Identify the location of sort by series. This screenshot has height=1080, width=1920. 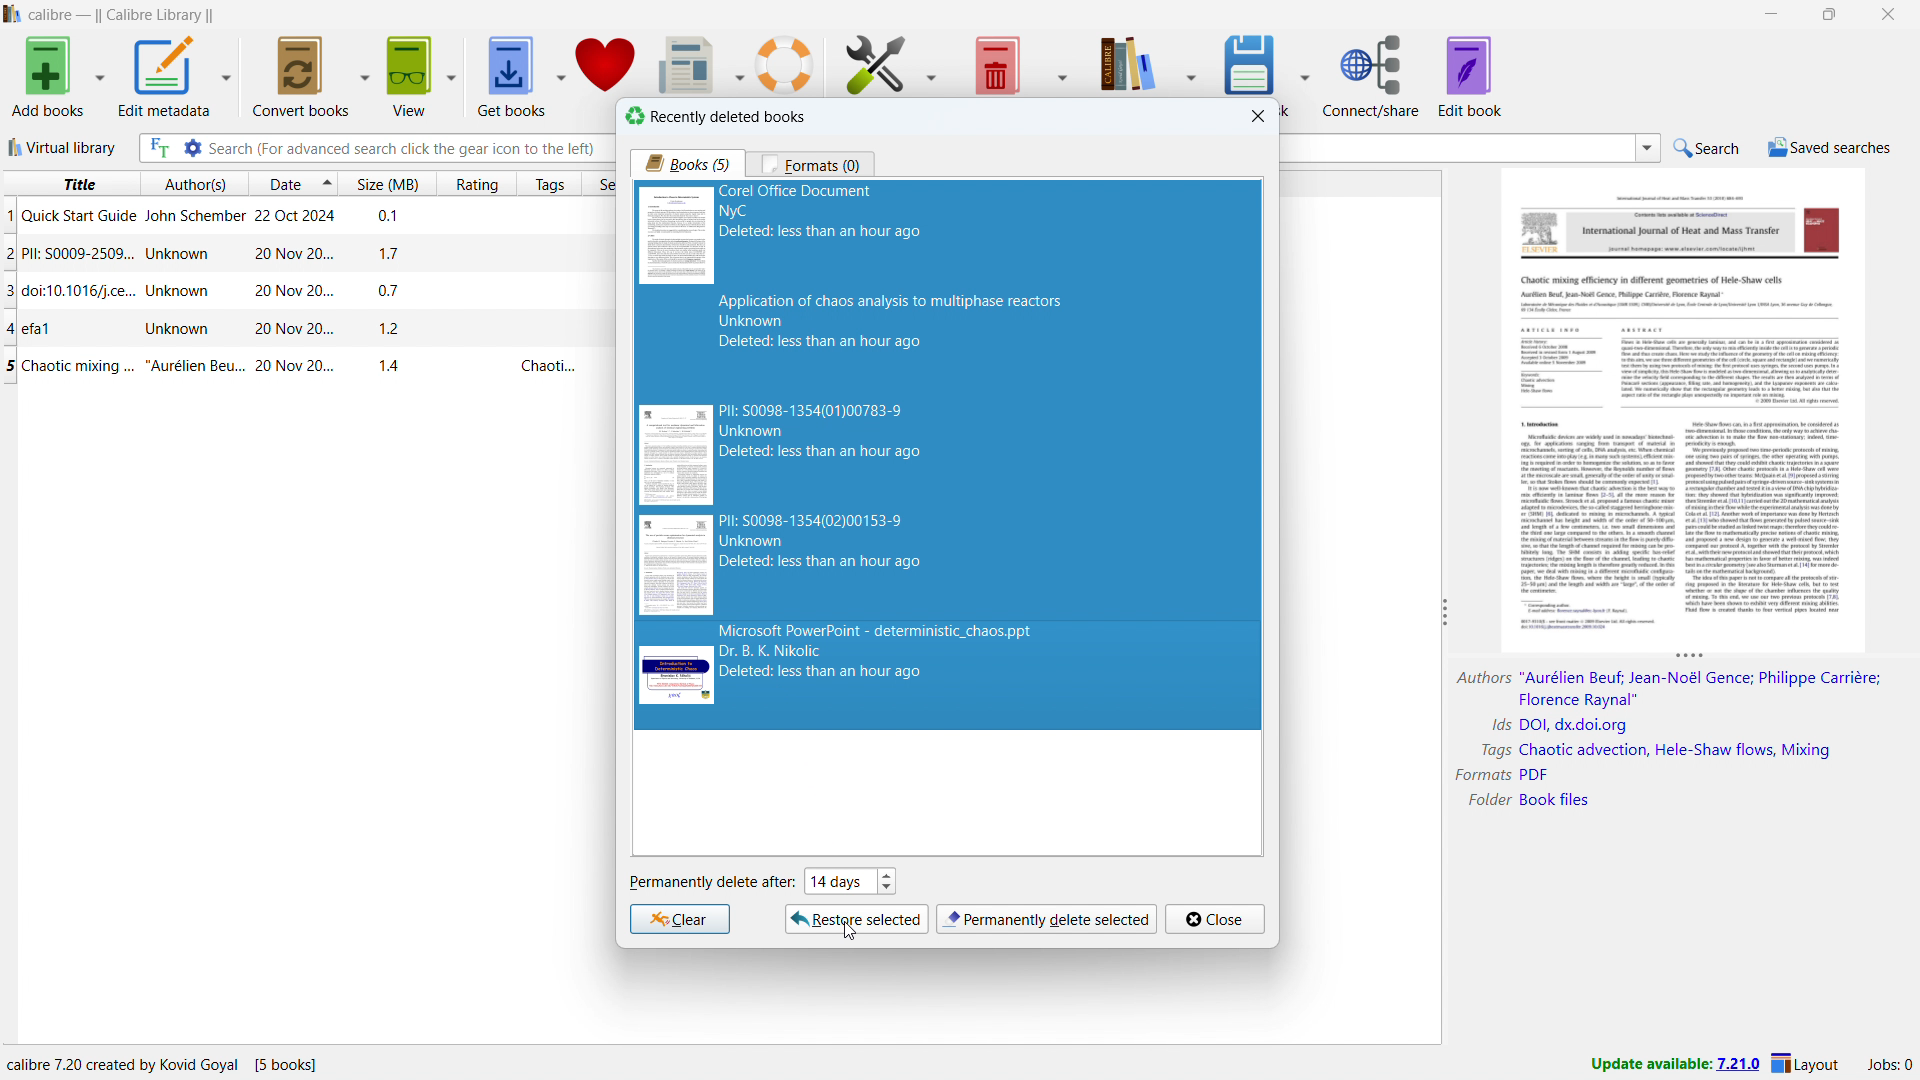
(600, 184).